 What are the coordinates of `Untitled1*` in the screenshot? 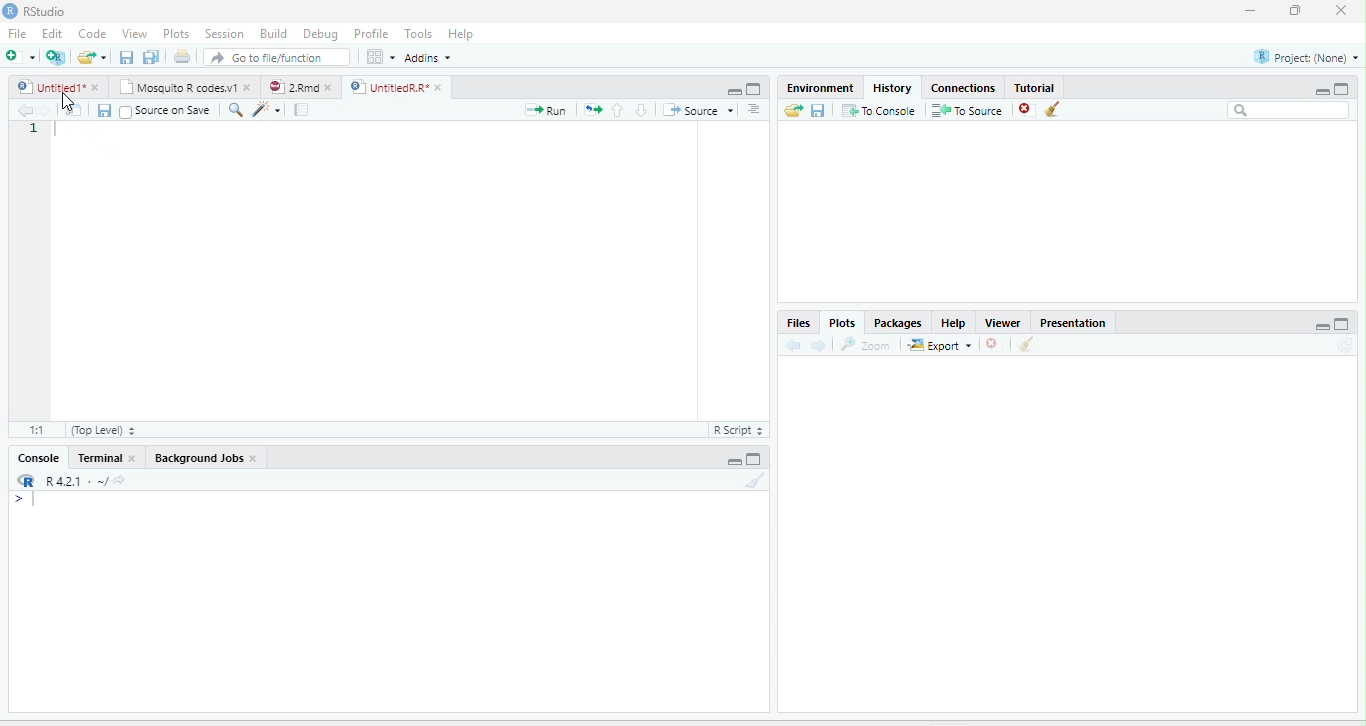 It's located at (49, 87).